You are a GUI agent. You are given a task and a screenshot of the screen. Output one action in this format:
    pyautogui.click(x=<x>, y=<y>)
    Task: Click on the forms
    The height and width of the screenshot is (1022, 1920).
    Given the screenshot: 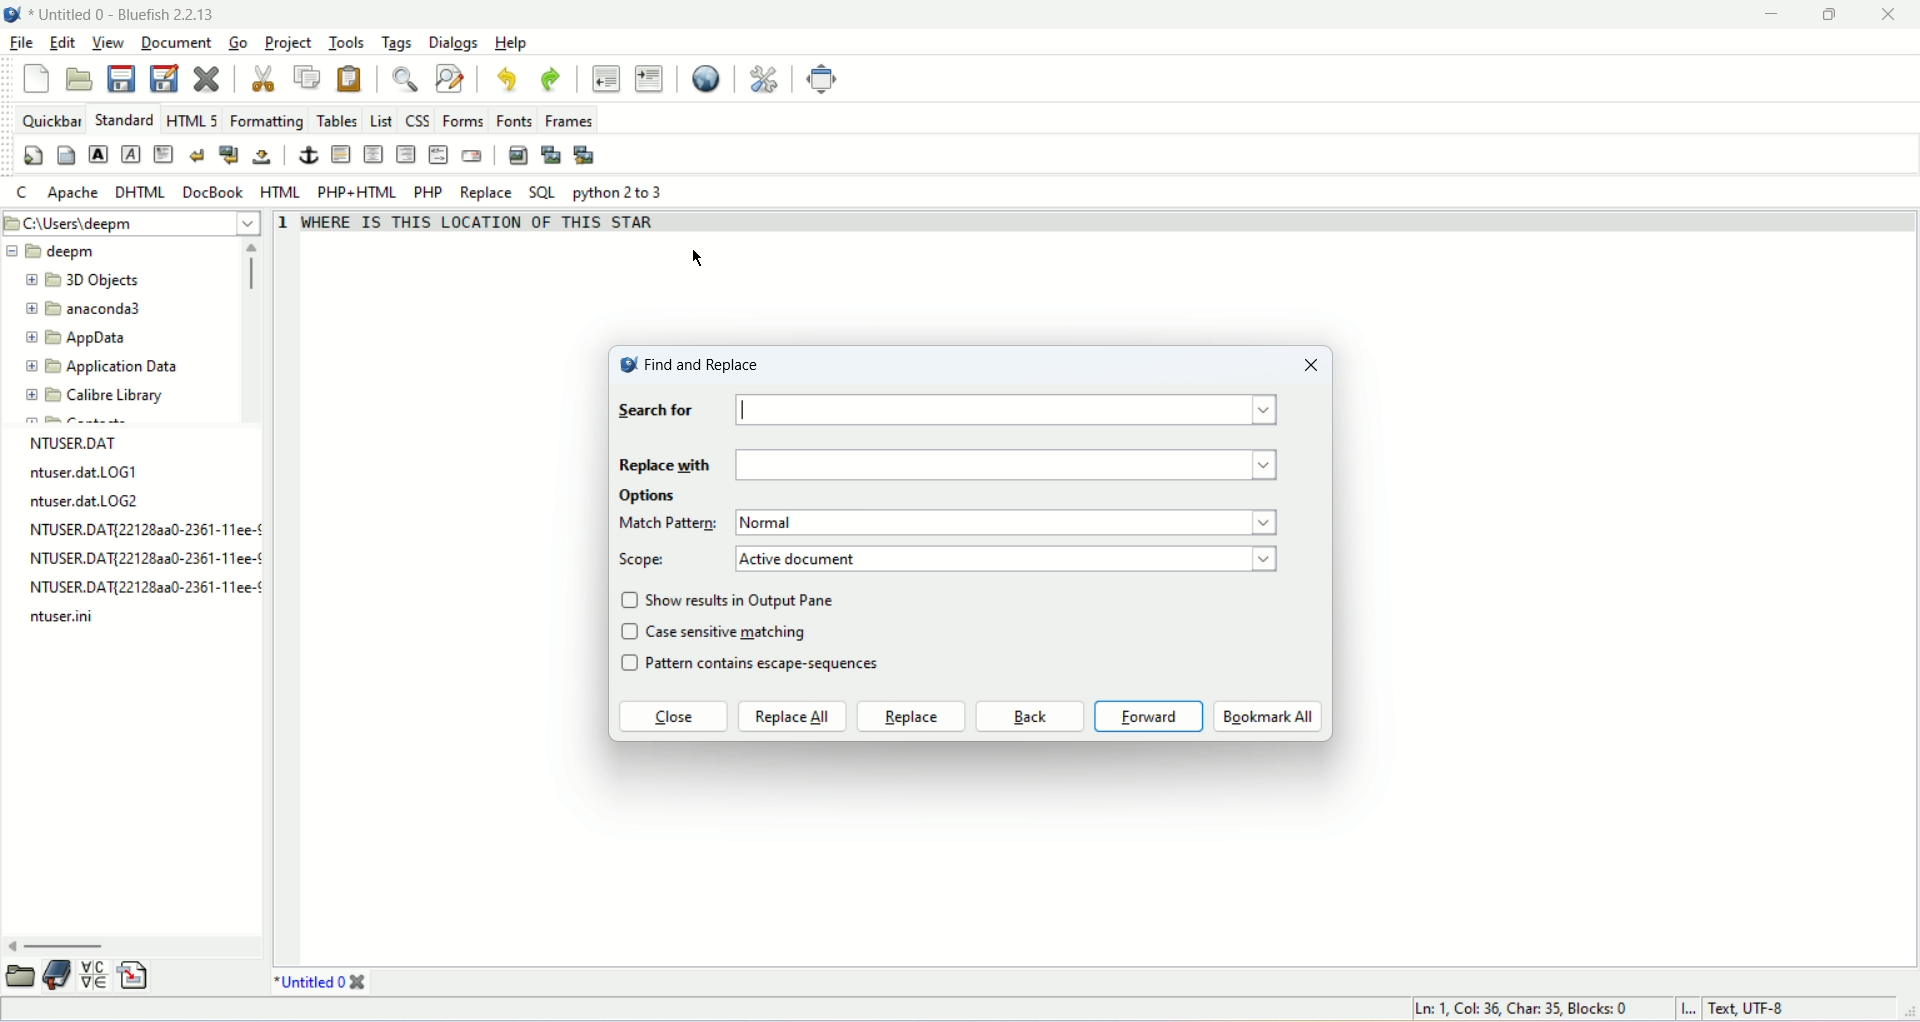 What is the action you would take?
    pyautogui.click(x=464, y=120)
    